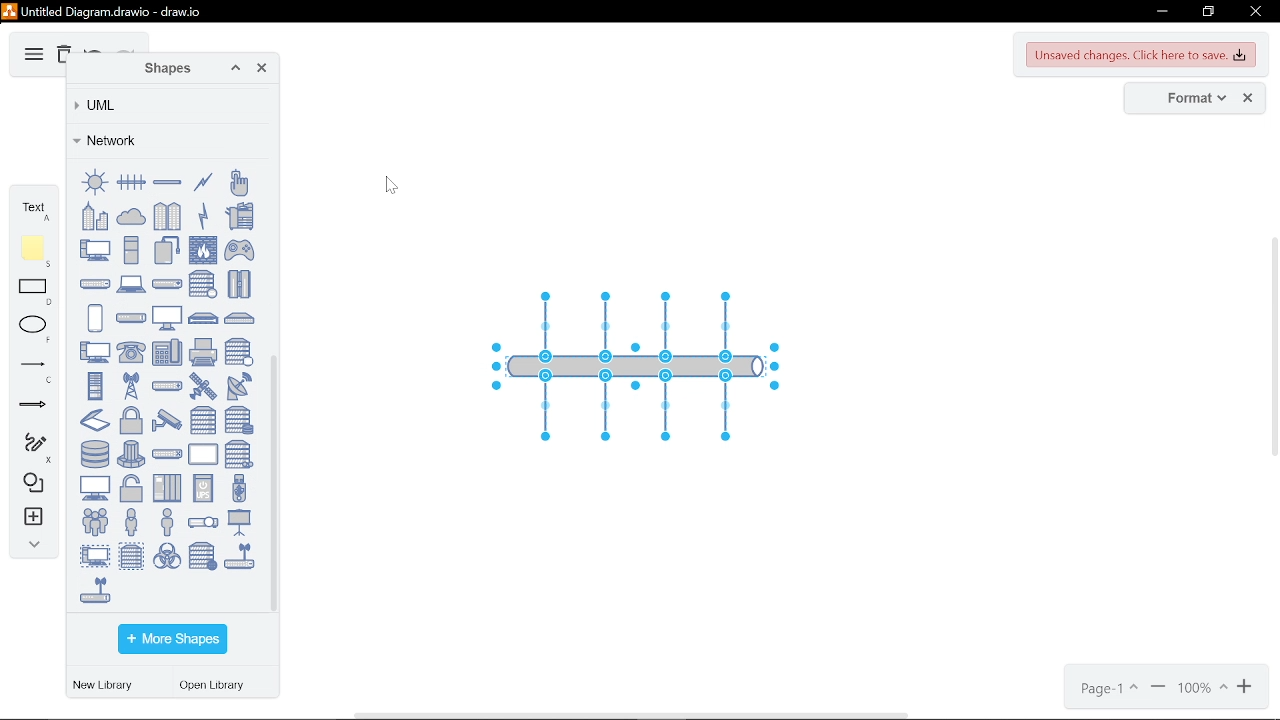  What do you see at coordinates (203, 386) in the screenshot?
I see `satellite` at bounding box center [203, 386].